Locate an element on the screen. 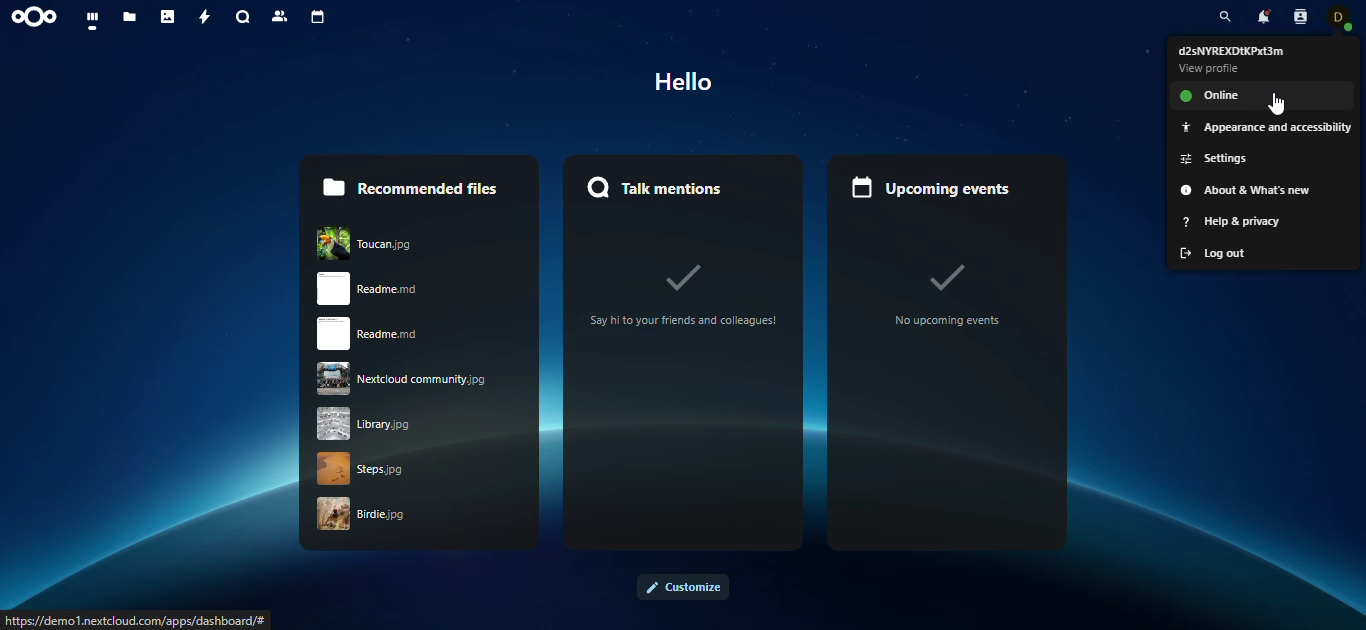  notifications is located at coordinates (1263, 16).